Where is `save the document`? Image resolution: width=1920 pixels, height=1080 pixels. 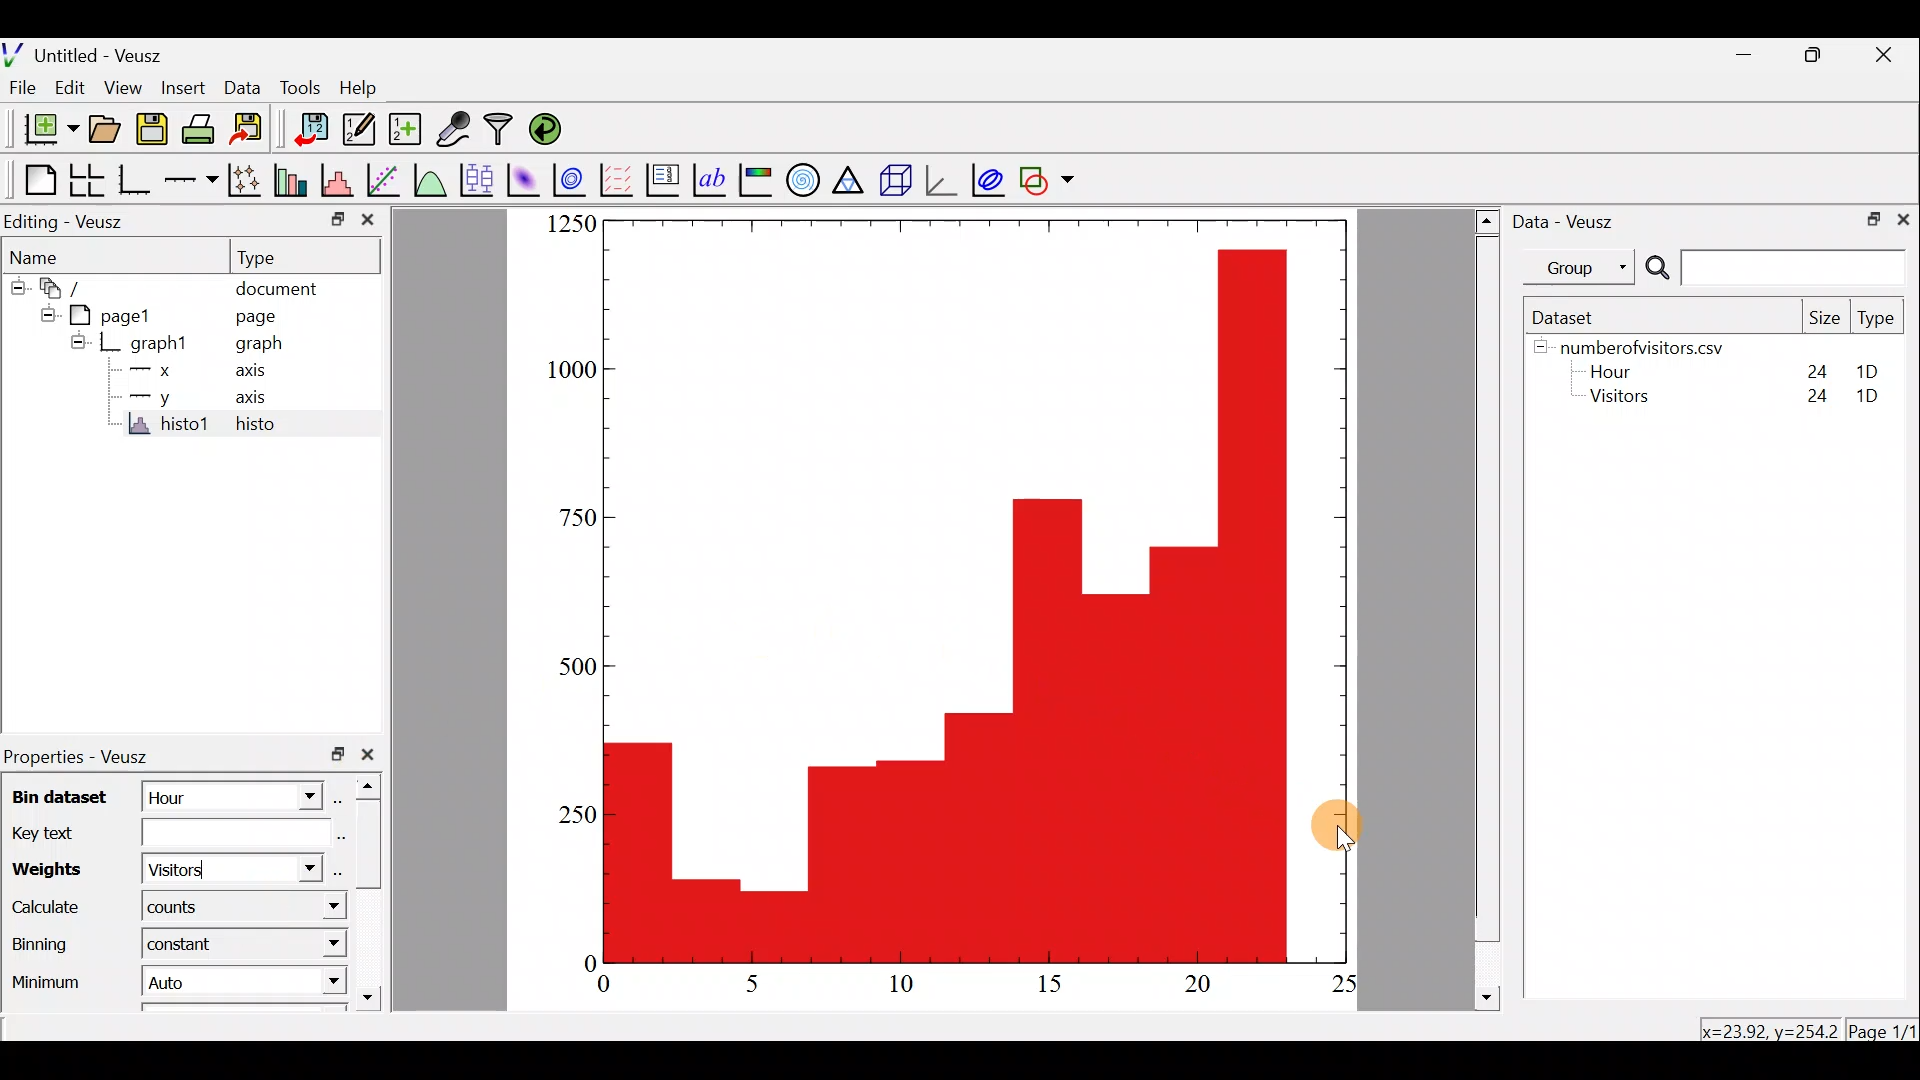
save the document is located at coordinates (152, 131).